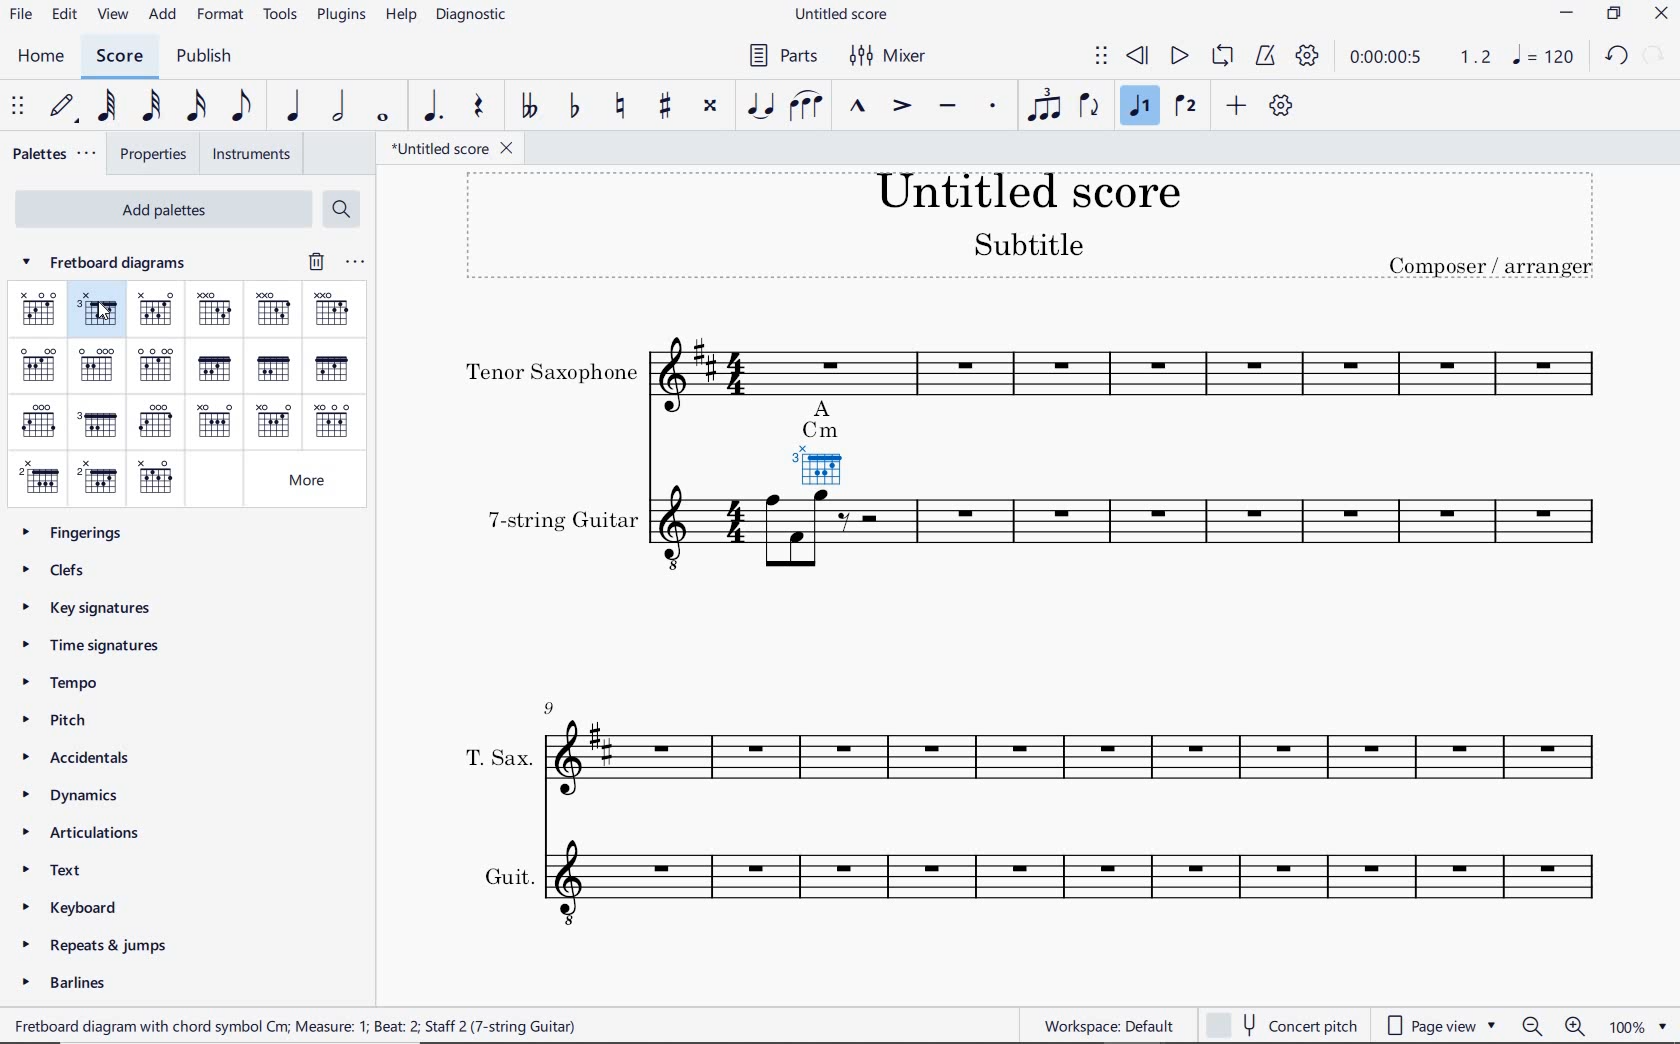  What do you see at coordinates (1637, 1023) in the screenshot?
I see `zoom factor` at bounding box center [1637, 1023].